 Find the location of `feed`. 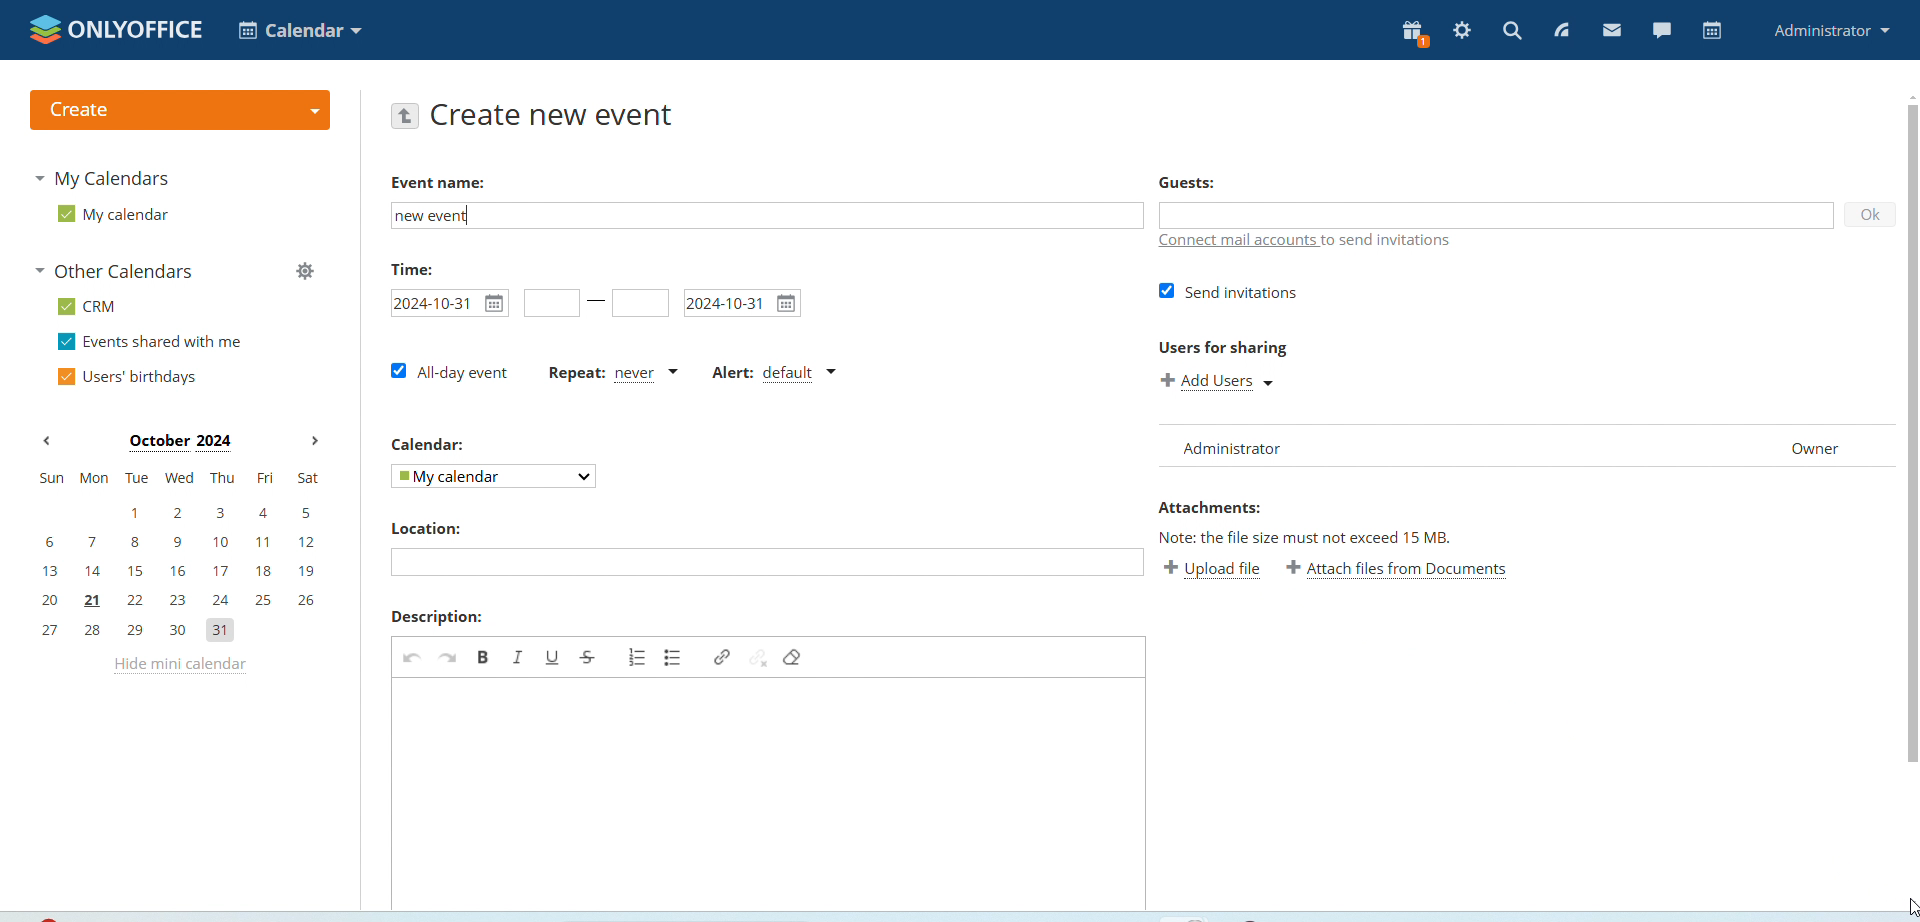

feed is located at coordinates (1560, 32).